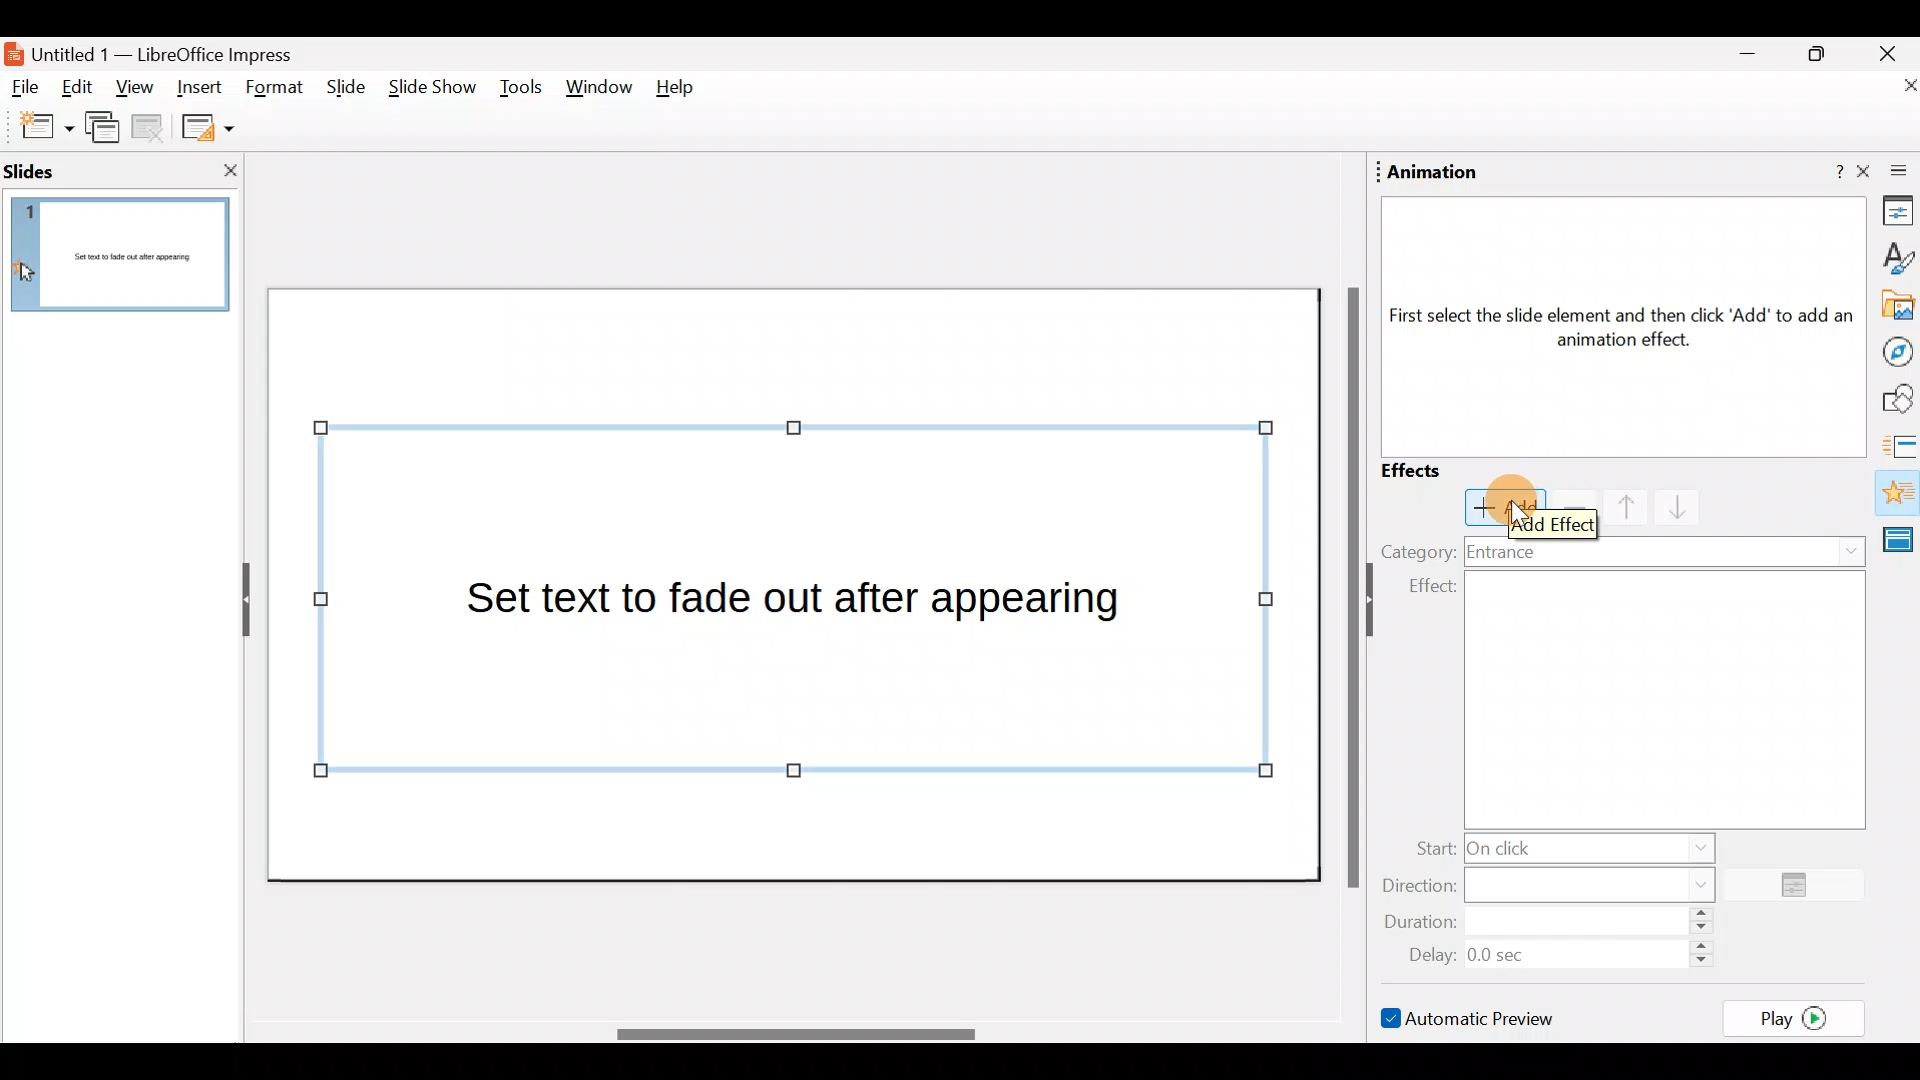 Image resolution: width=1920 pixels, height=1080 pixels. I want to click on View, so click(134, 93).